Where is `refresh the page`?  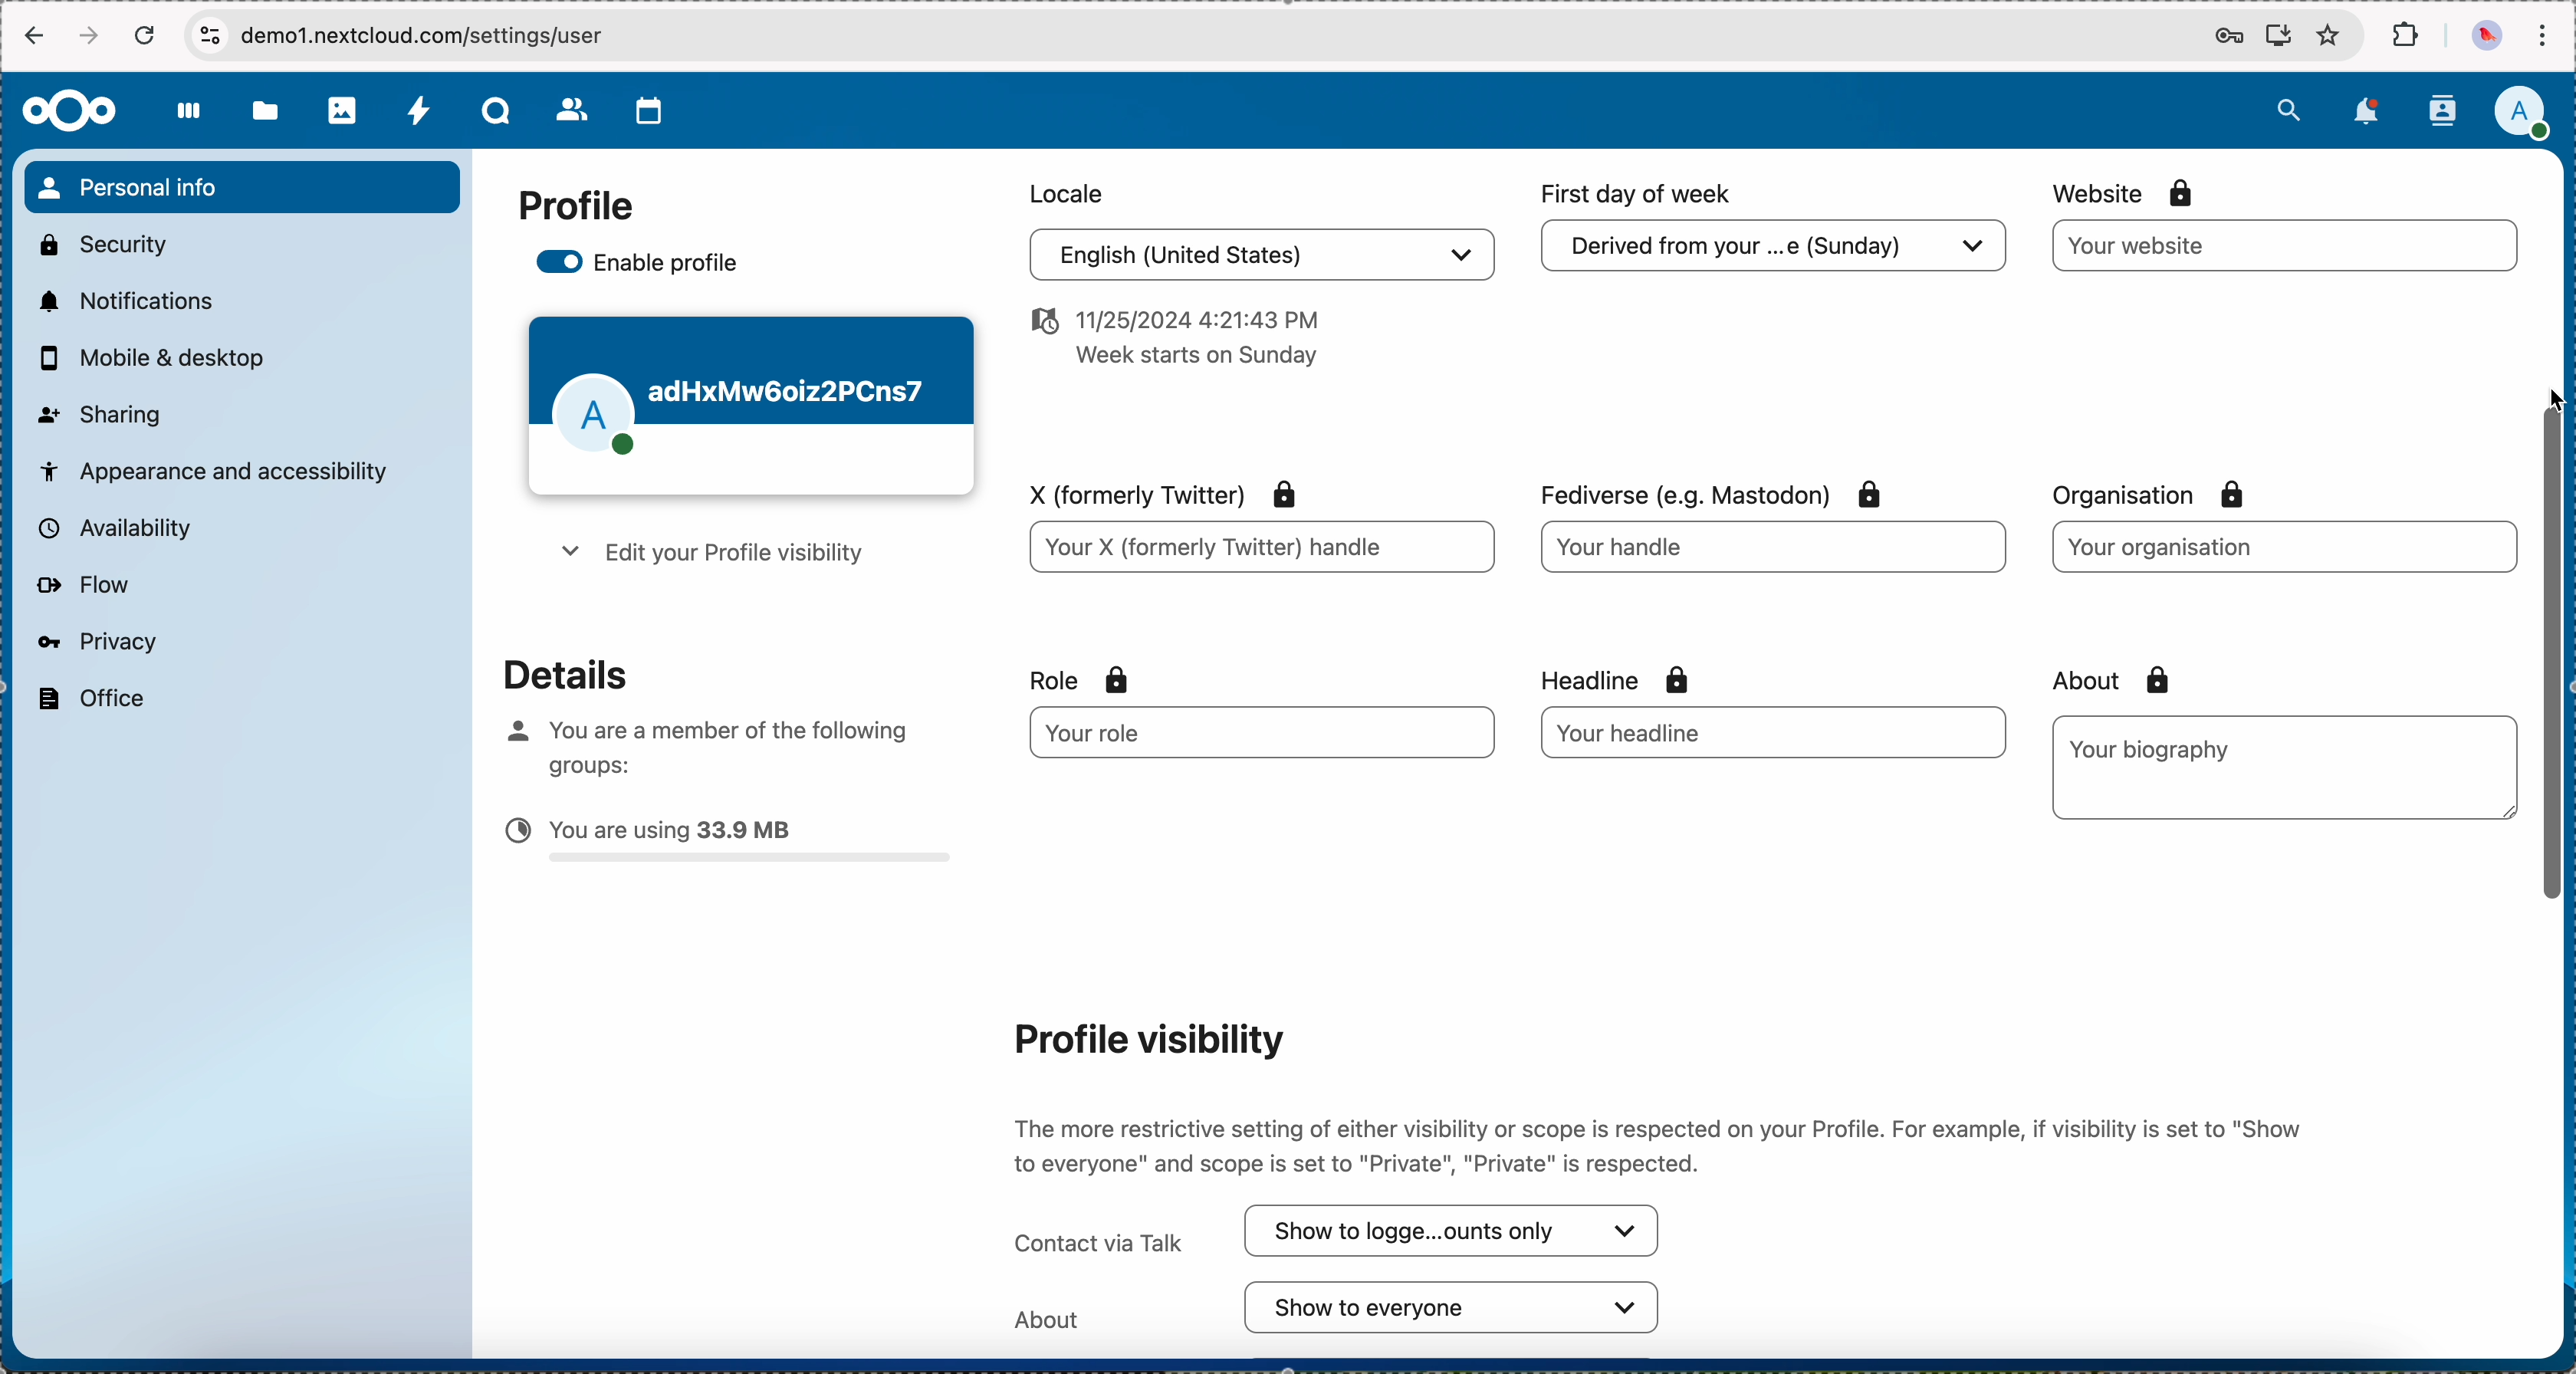 refresh the page is located at coordinates (146, 35).